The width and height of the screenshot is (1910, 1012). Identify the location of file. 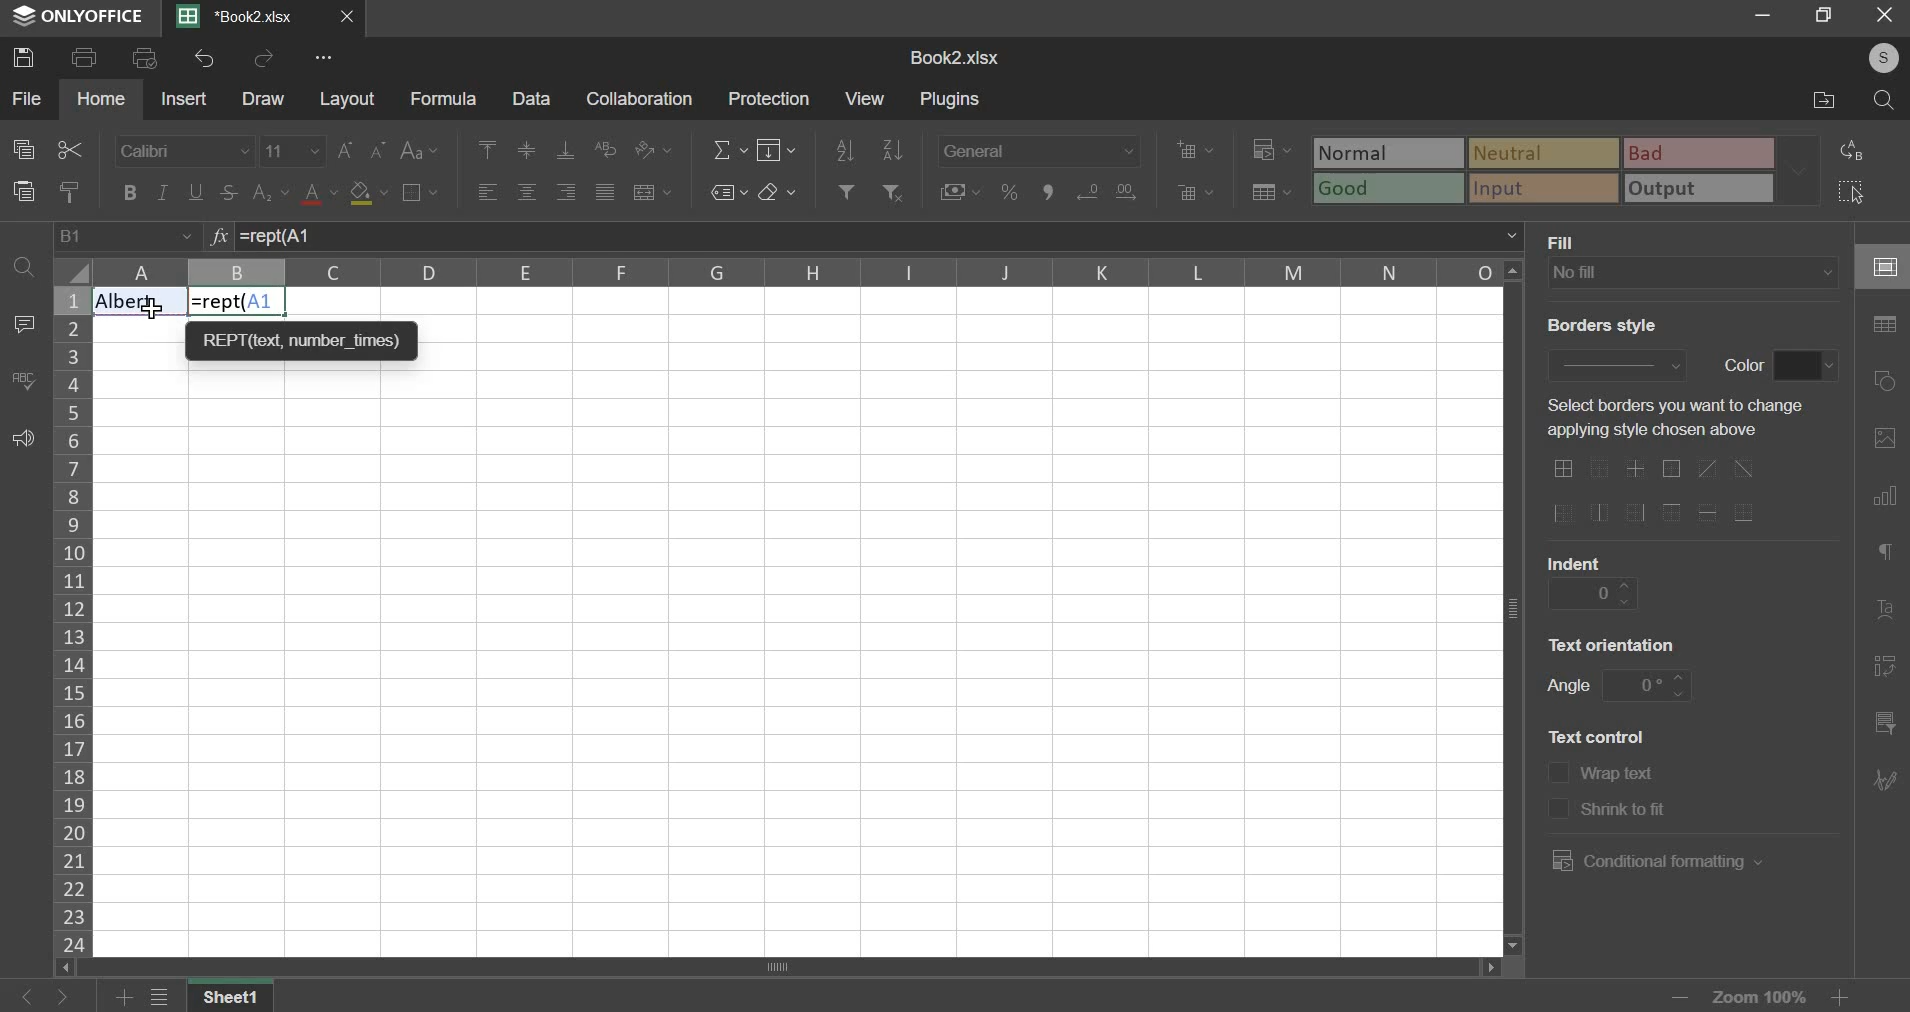
(26, 97).